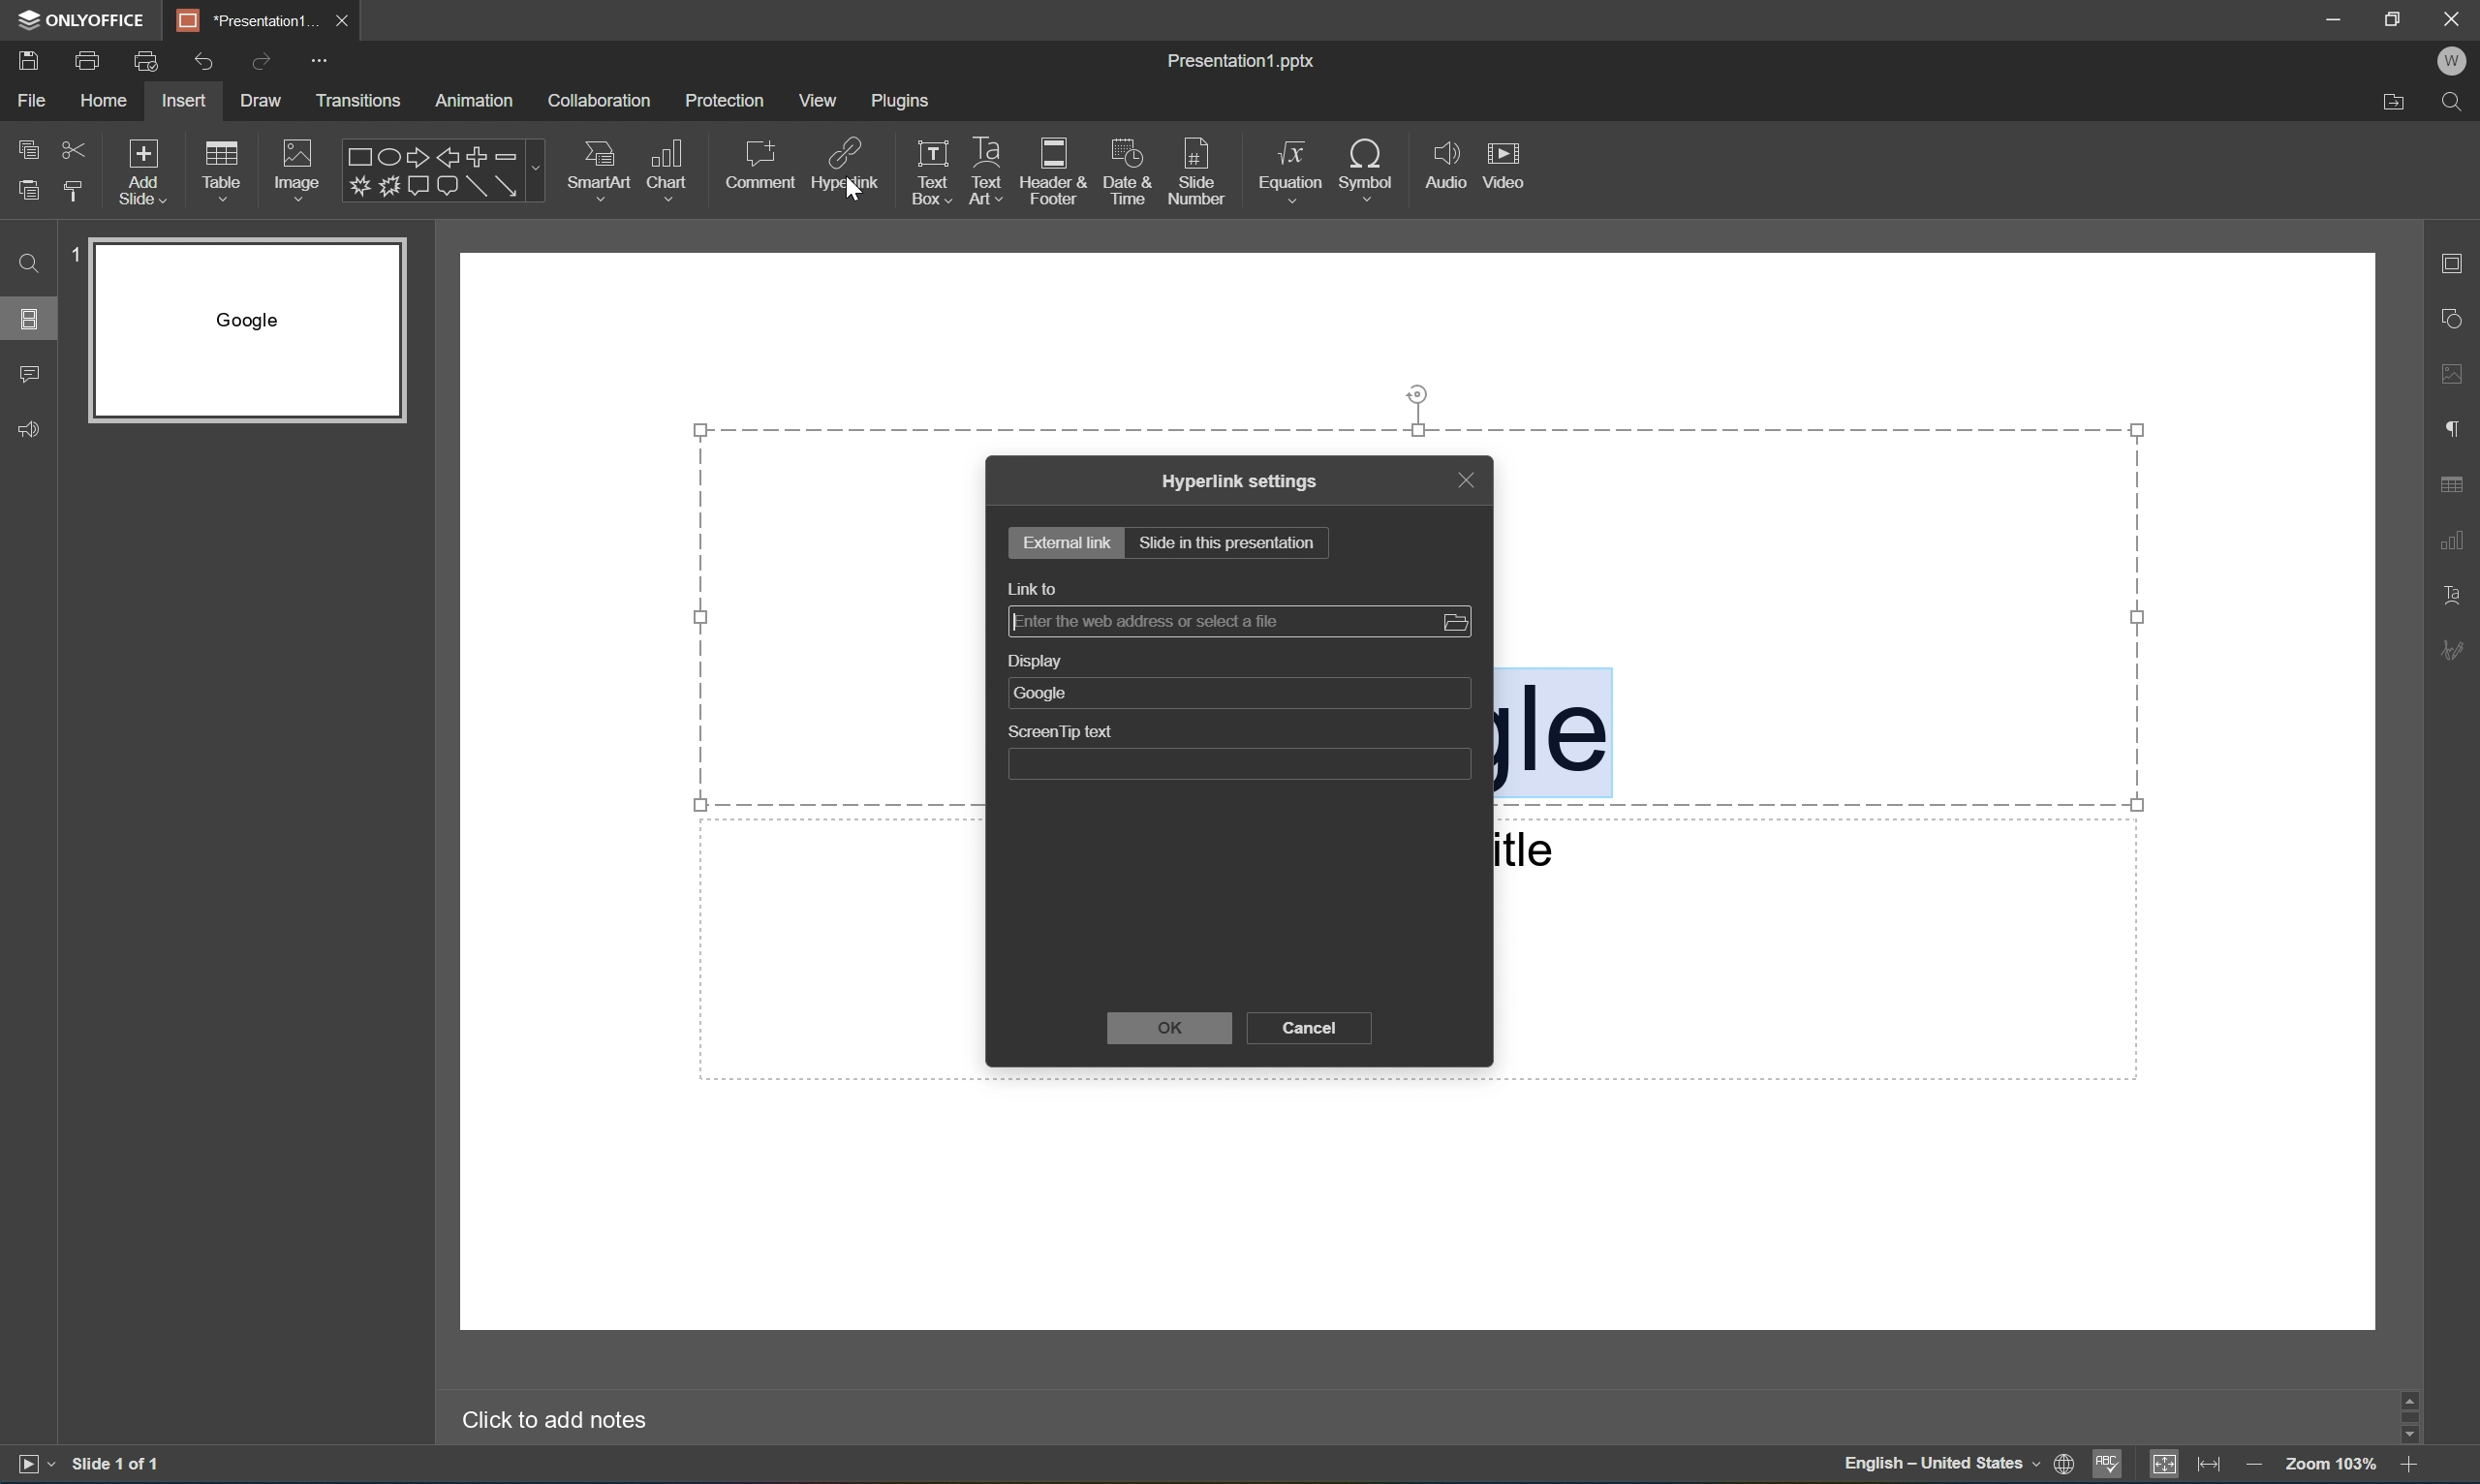 The image size is (2480, 1484). Describe the element at coordinates (88, 63) in the screenshot. I see `Print file` at that location.